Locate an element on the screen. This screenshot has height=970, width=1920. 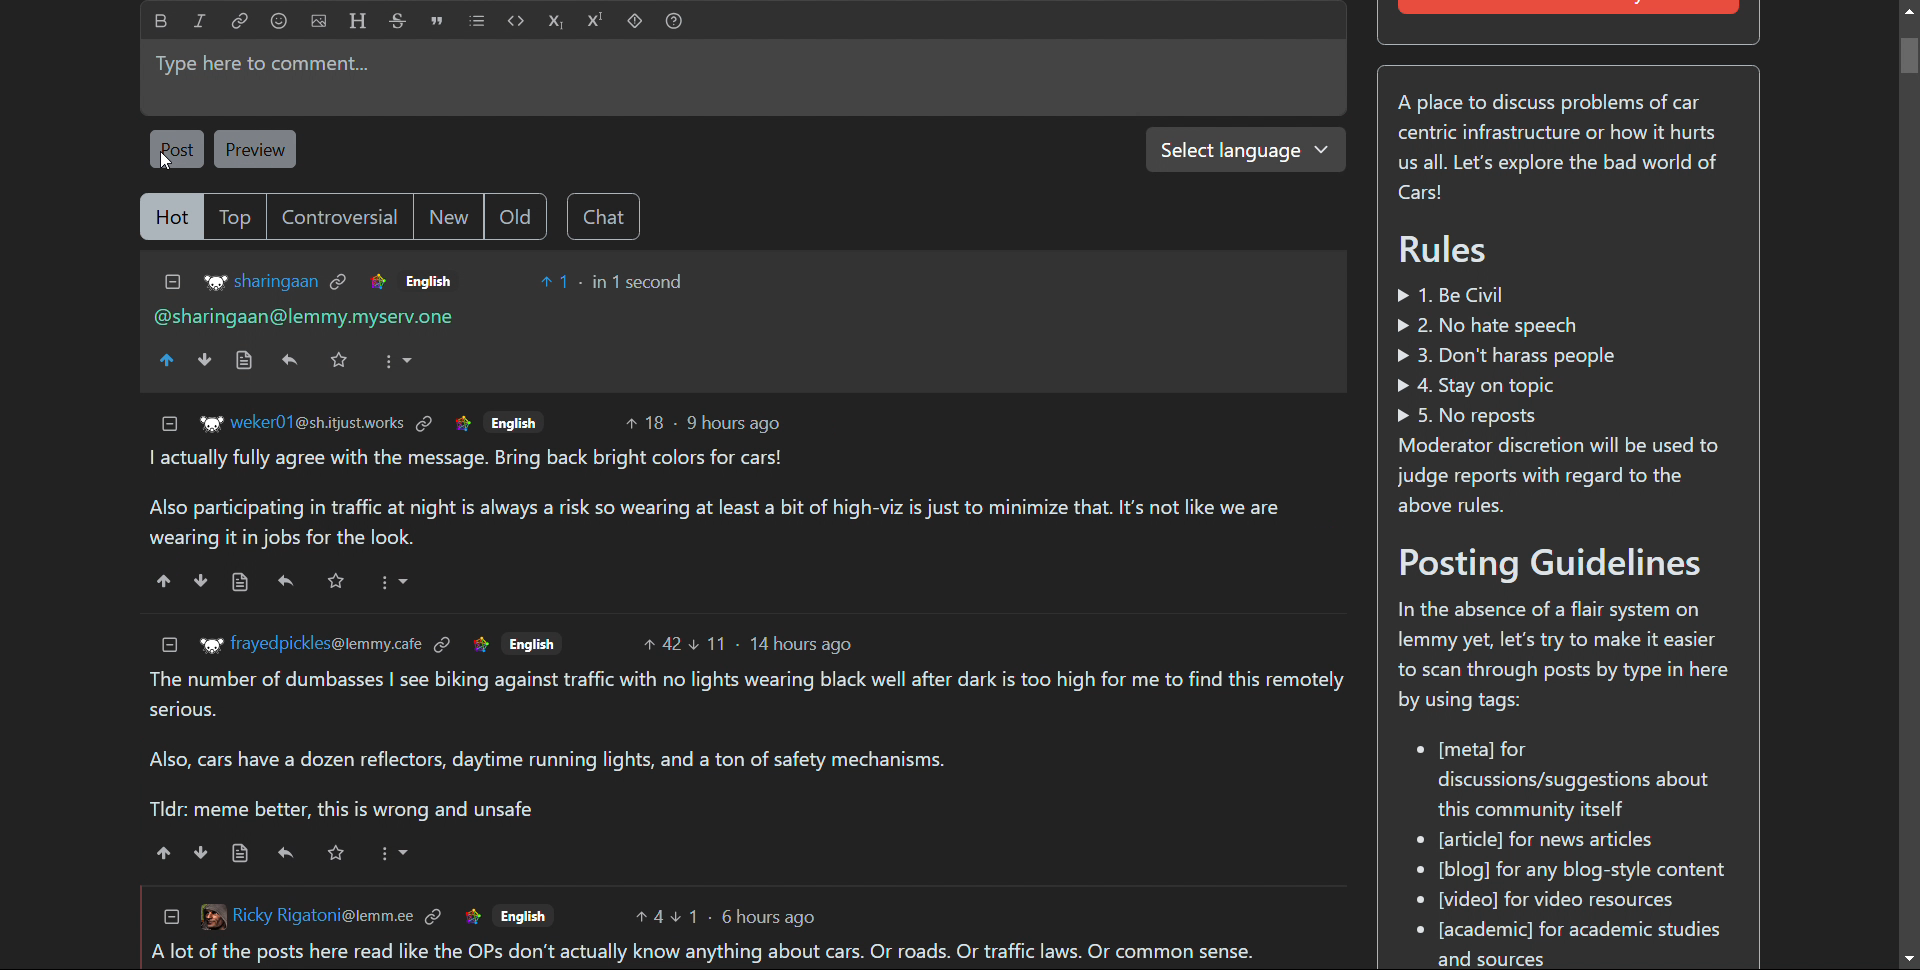
Reply is located at coordinates (290, 361).